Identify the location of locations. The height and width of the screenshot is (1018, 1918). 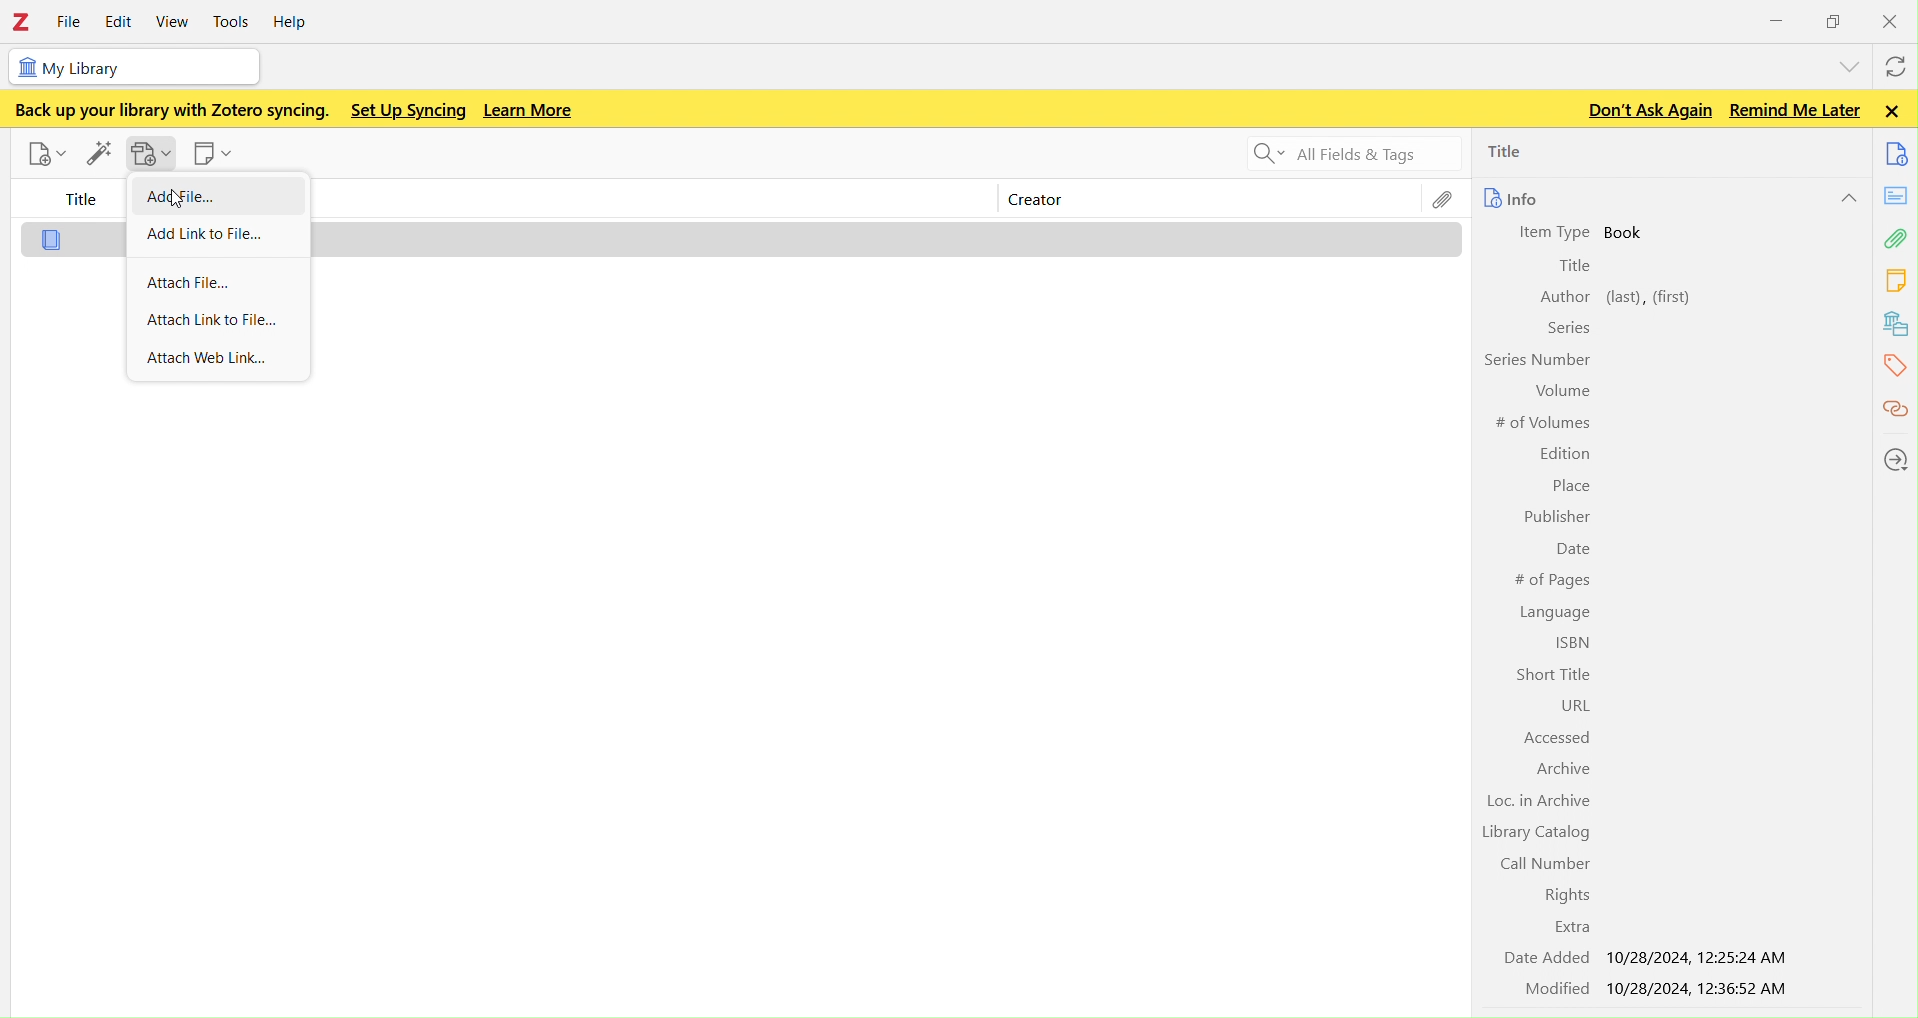
(1894, 461).